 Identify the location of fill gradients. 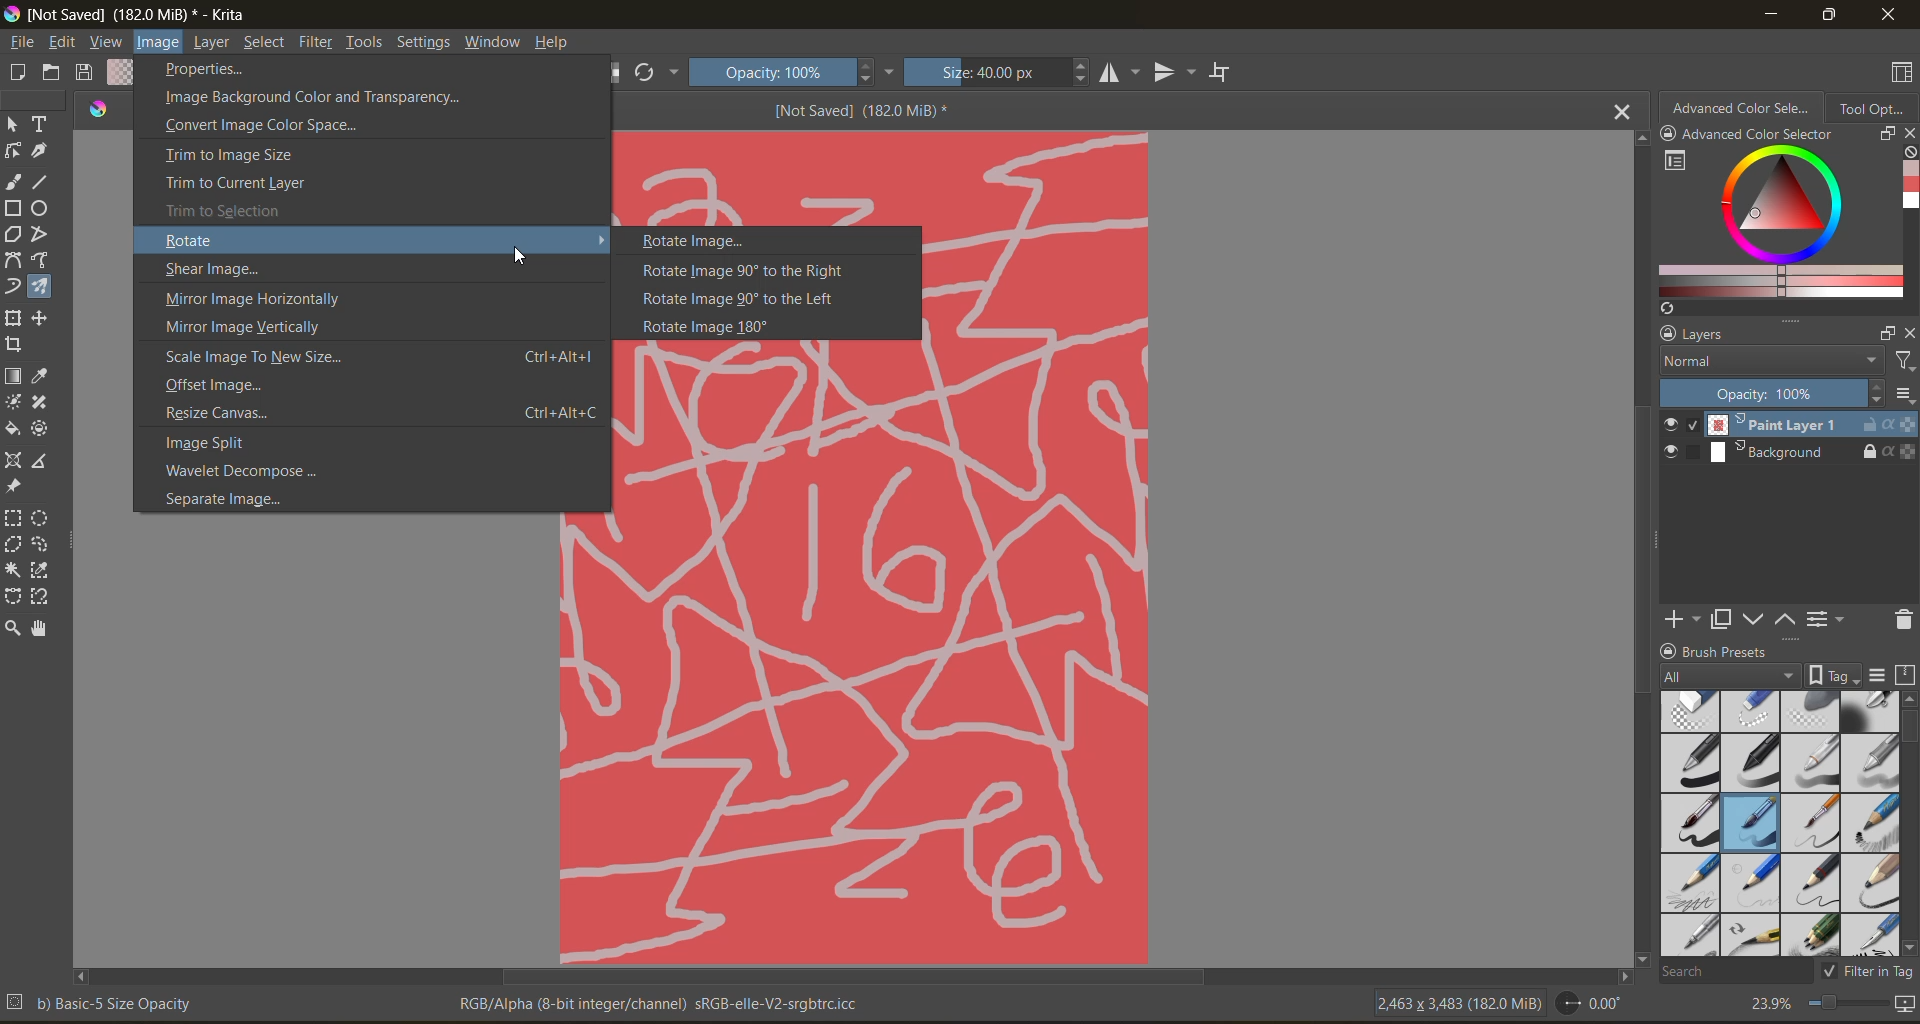
(124, 73).